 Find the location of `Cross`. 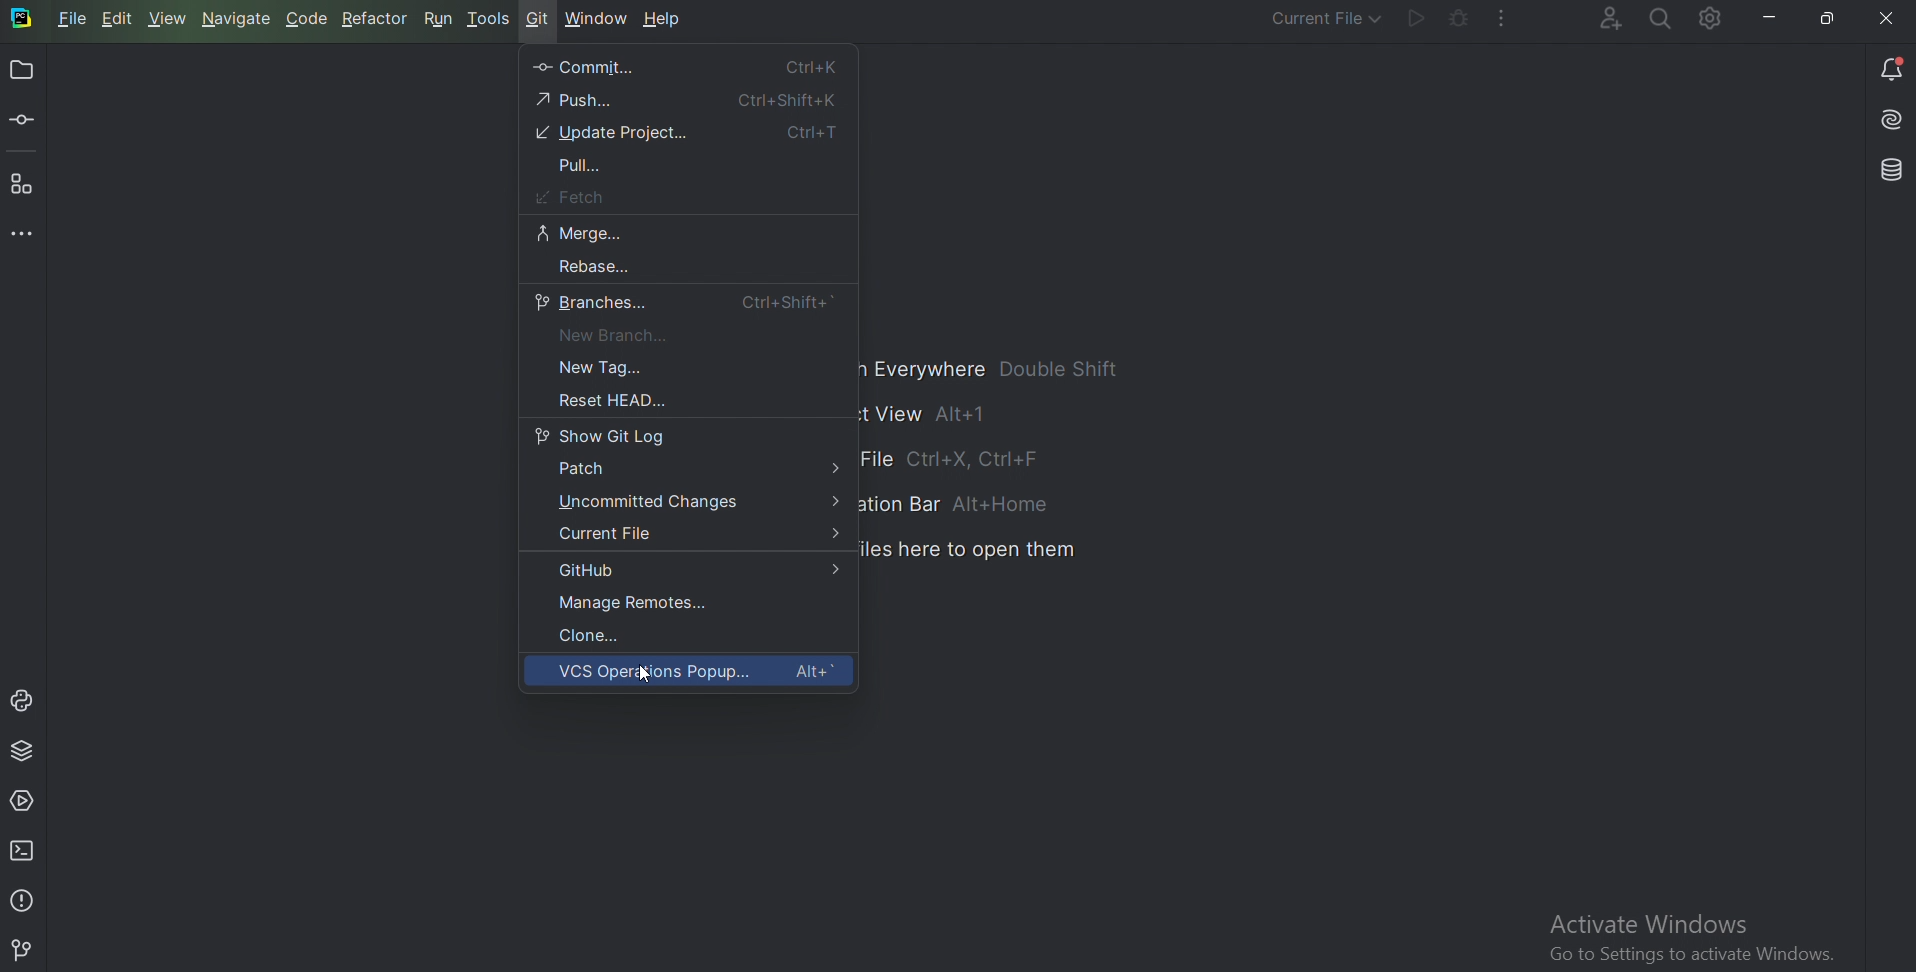

Cross is located at coordinates (1883, 19).